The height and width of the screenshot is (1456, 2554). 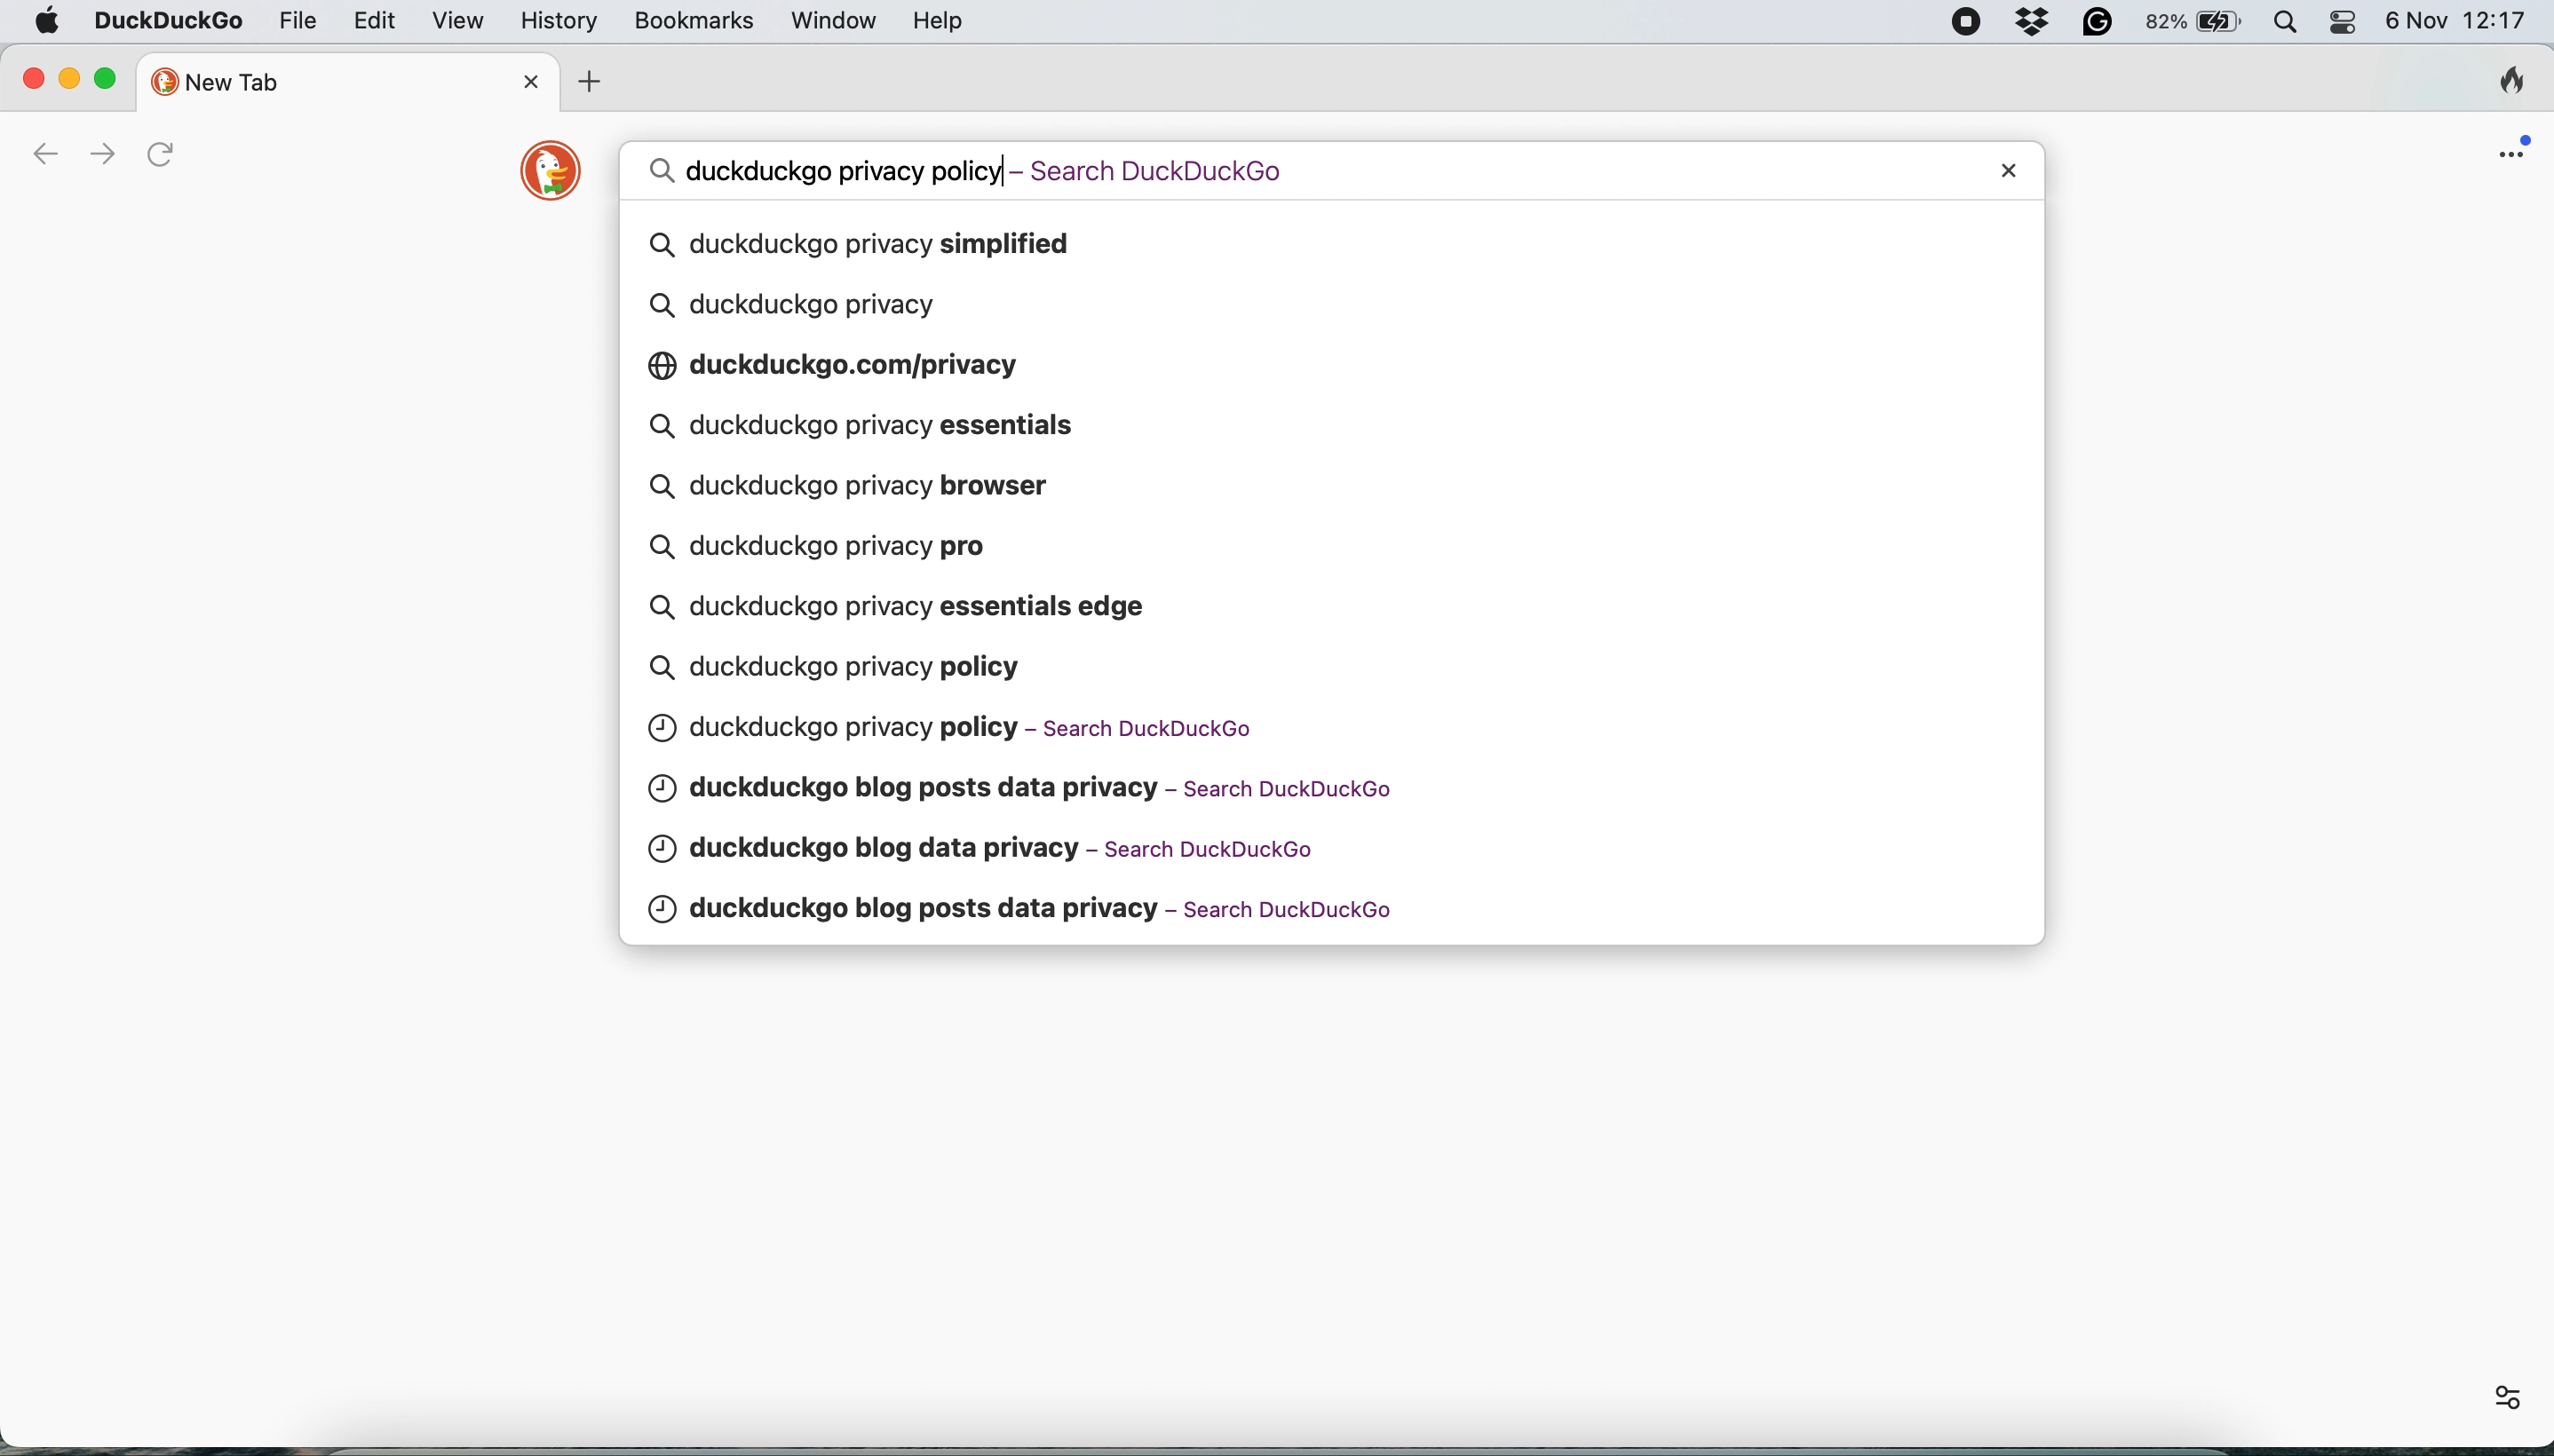 I want to click on search queries pop up, so click(x=1335, y=575).